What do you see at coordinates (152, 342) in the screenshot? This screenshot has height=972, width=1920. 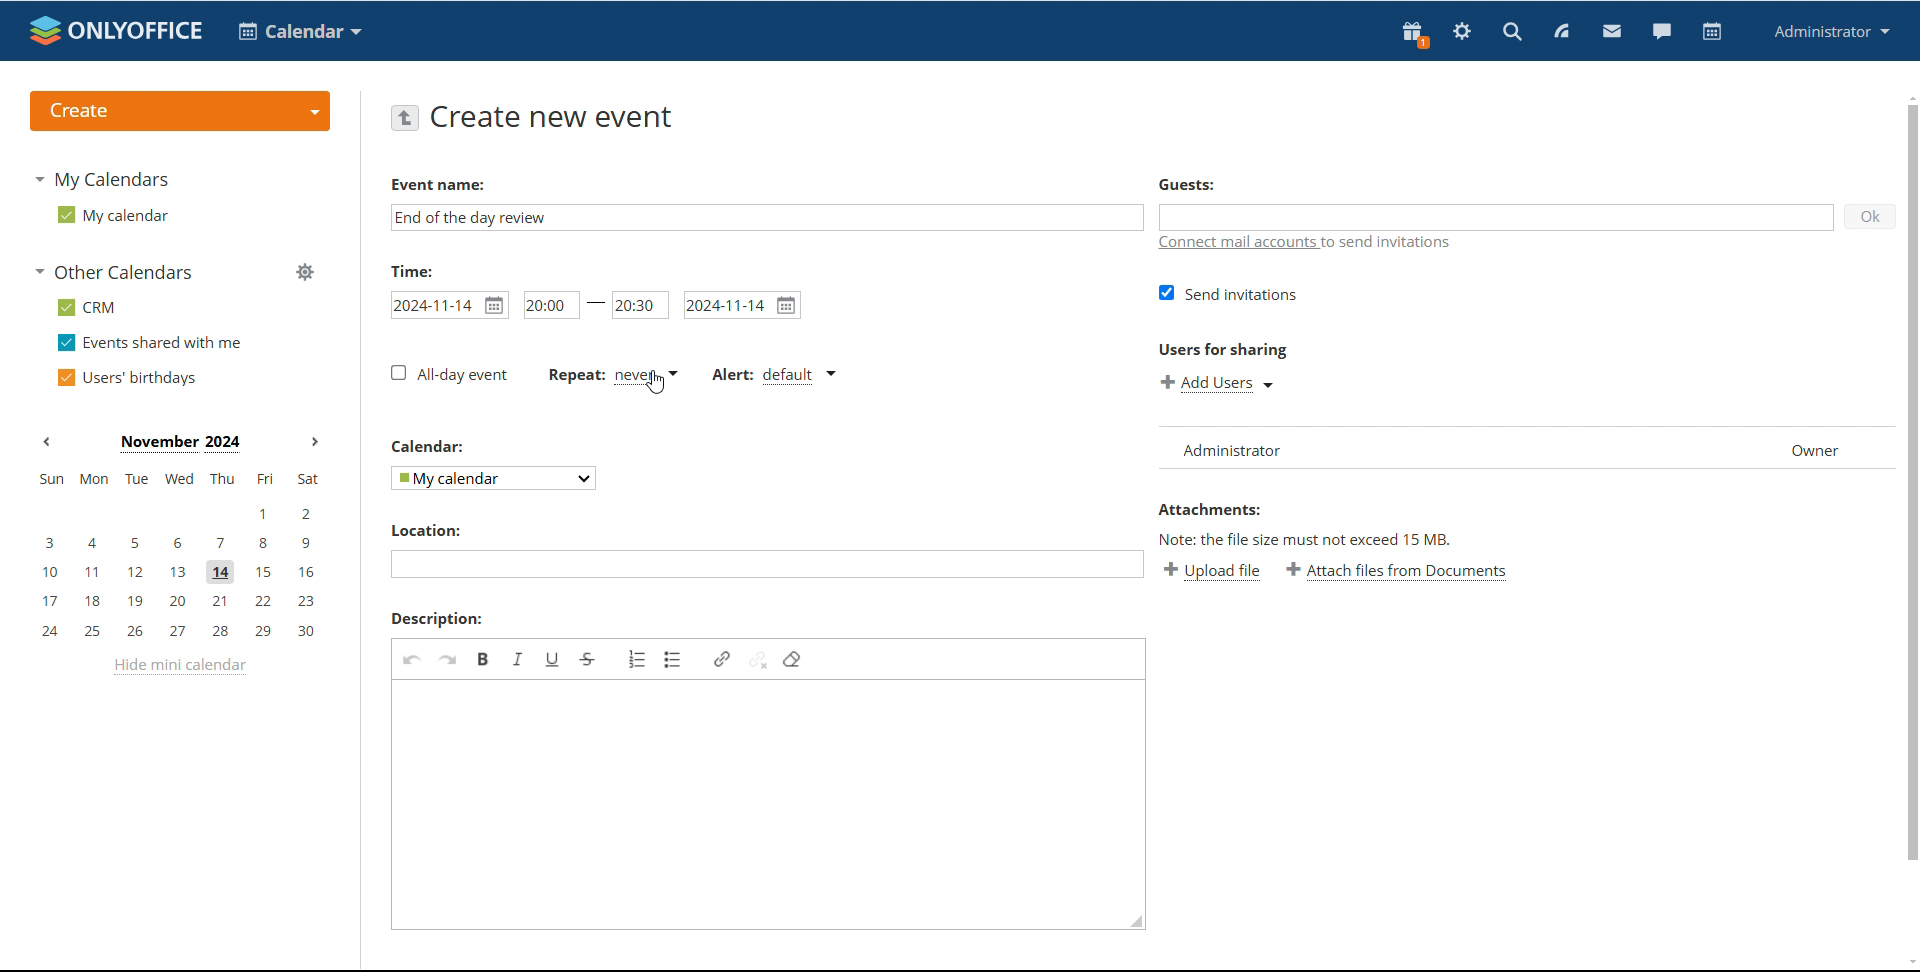 I see `events shared with me` at bounding box center [152, 342].